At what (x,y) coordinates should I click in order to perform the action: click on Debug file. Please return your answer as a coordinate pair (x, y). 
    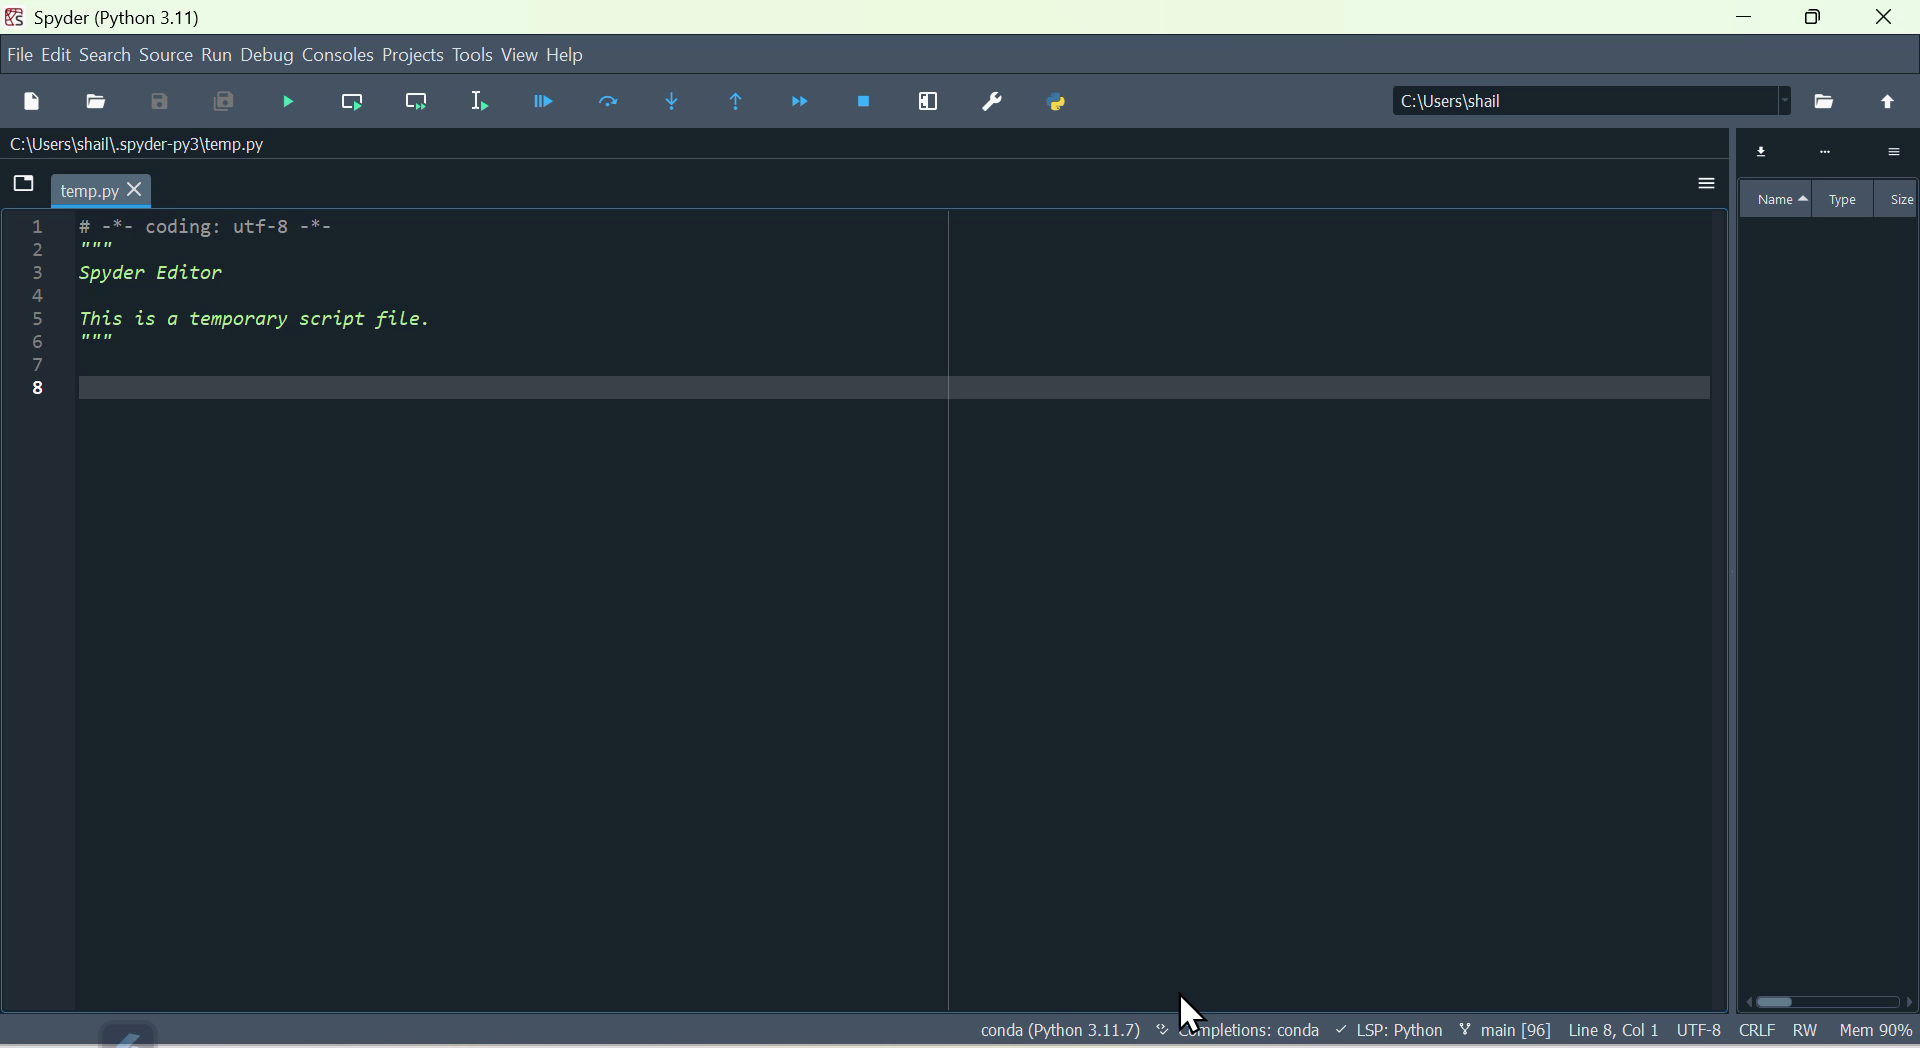
    Looking at the image, I should click on (286, 101).